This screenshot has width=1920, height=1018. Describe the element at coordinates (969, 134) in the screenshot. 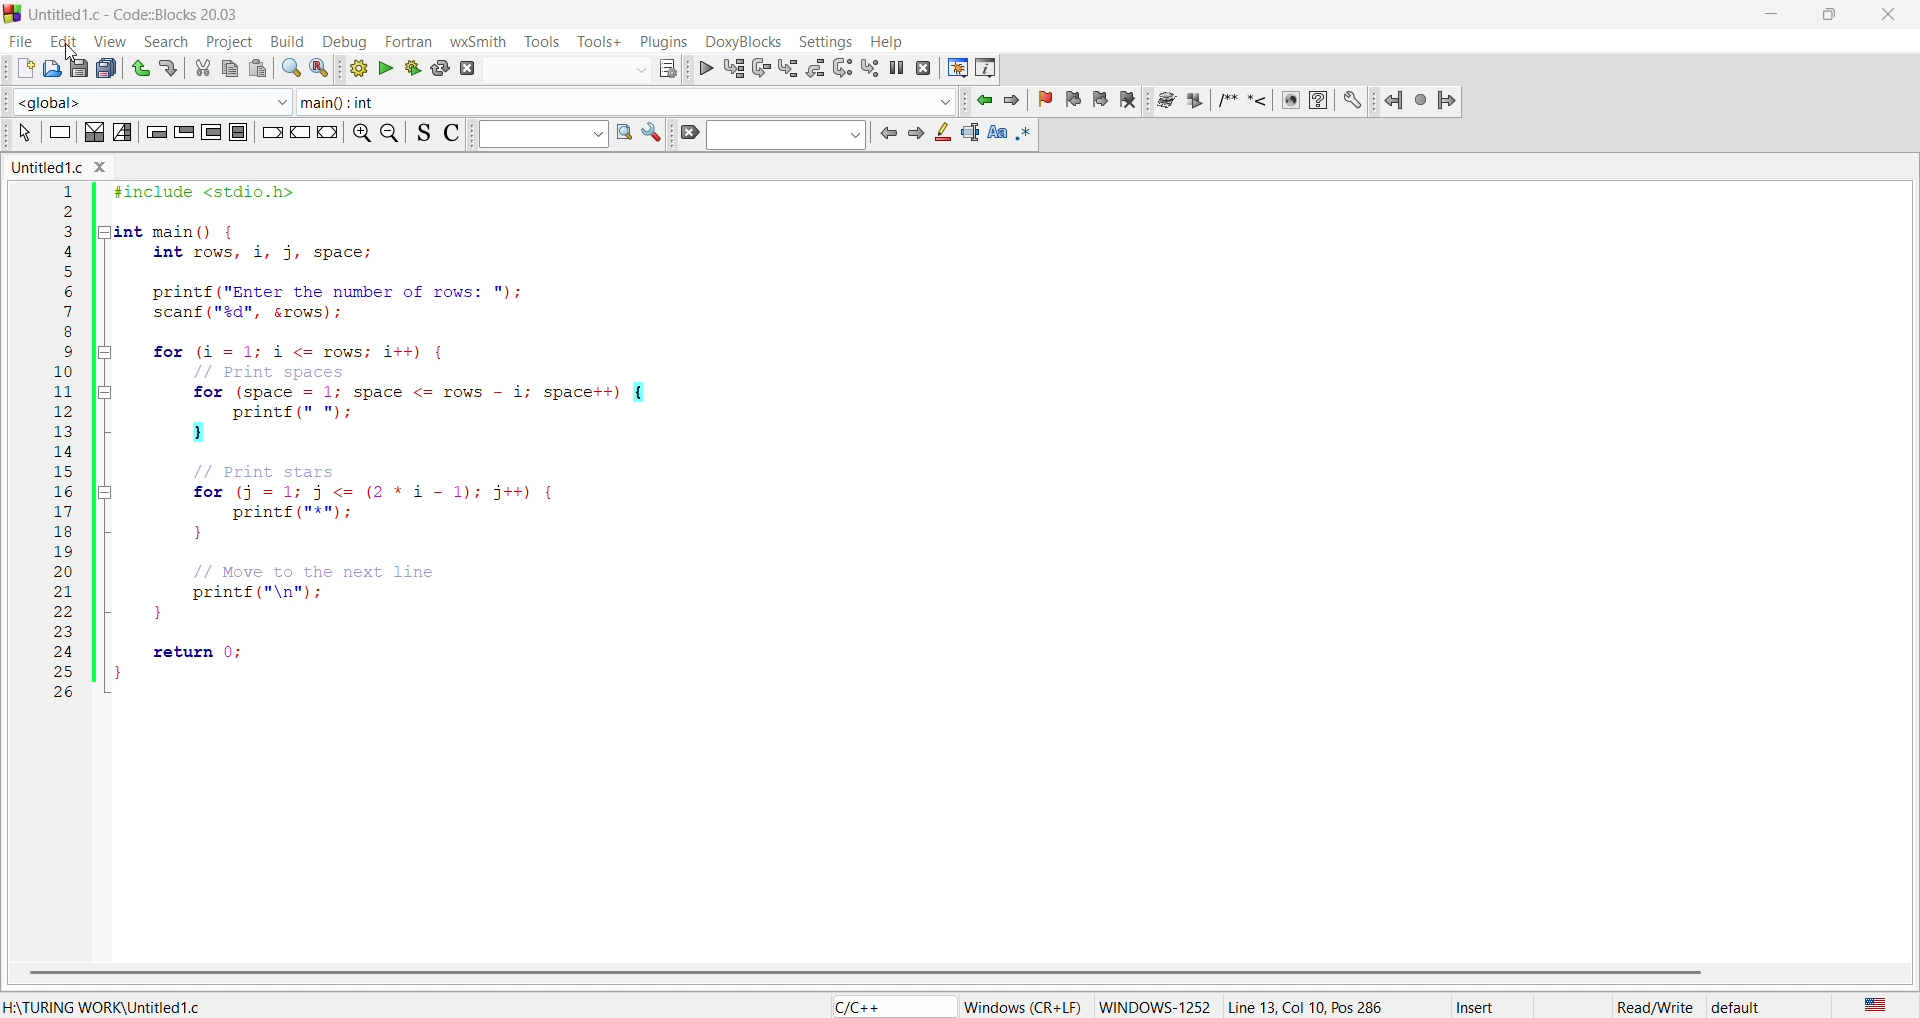

I see `selected text` at that location.